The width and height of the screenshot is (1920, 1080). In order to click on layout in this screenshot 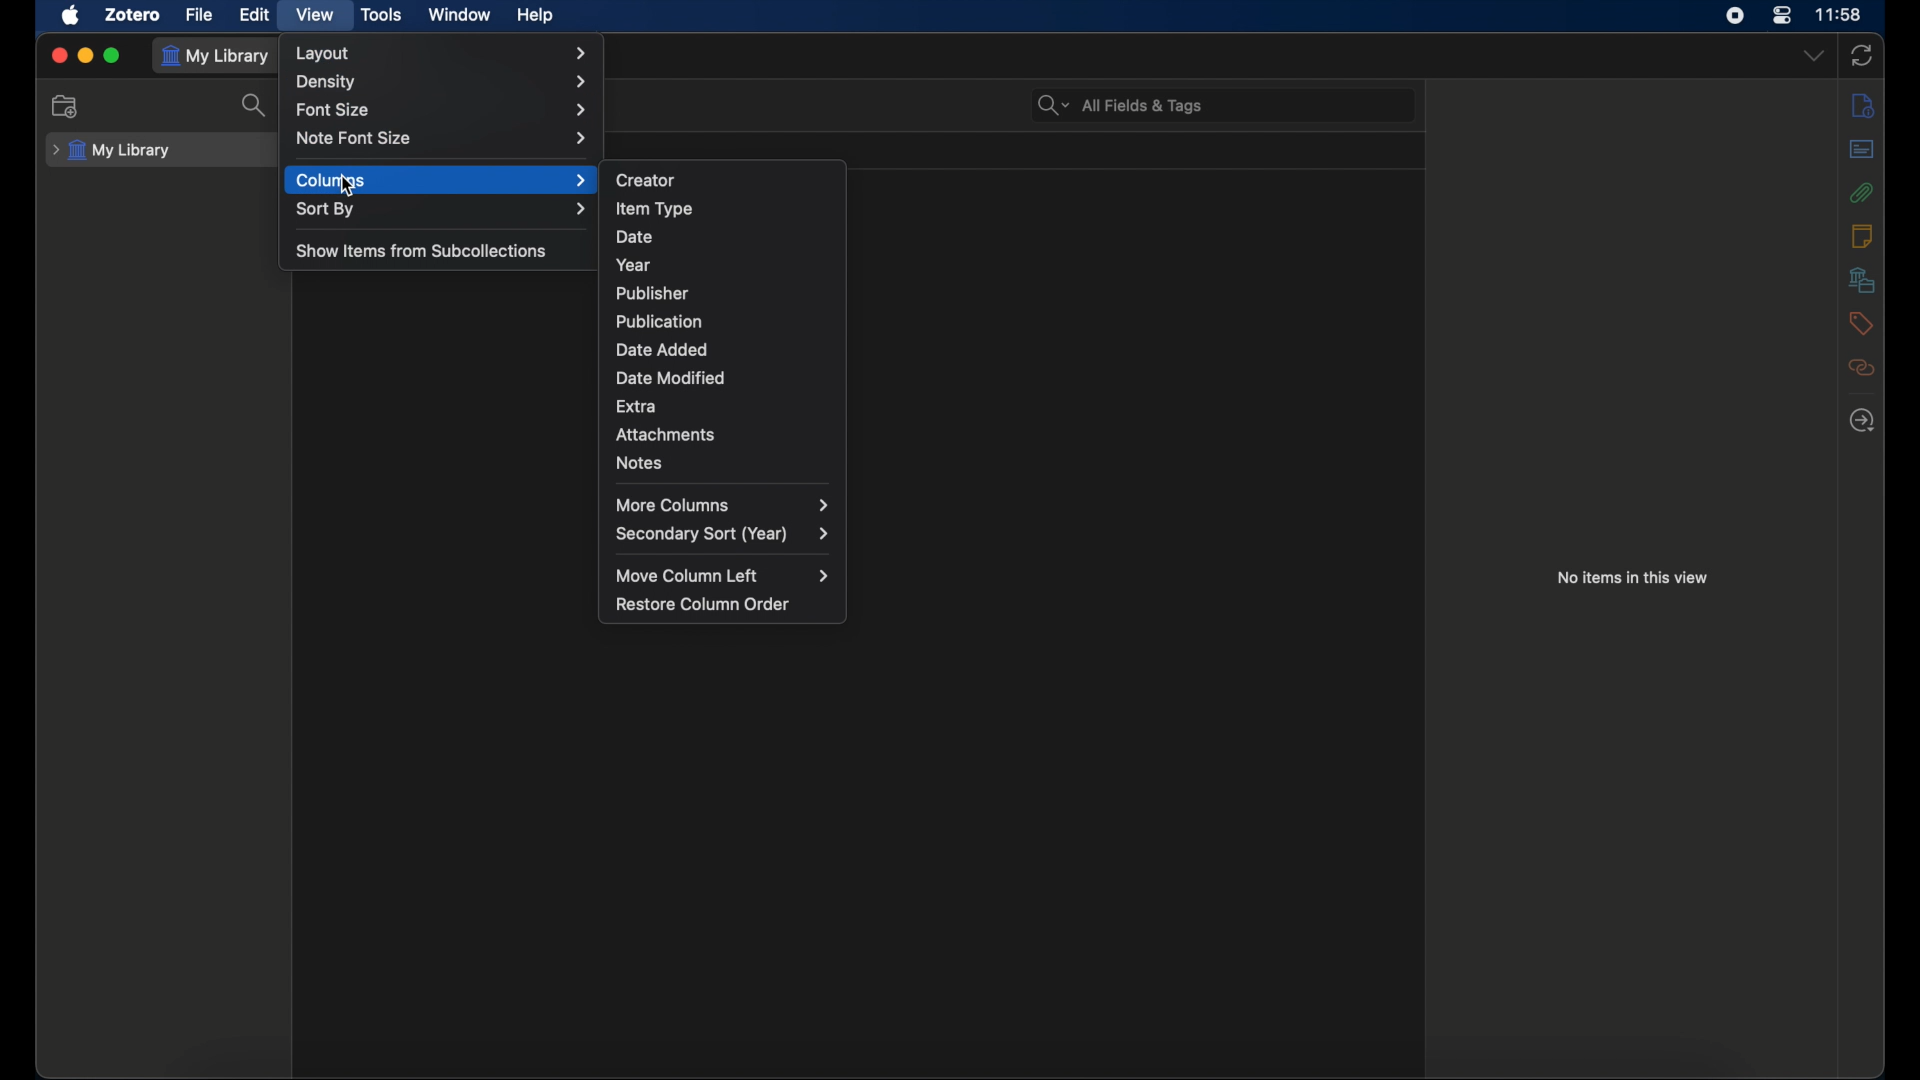, I will do `click(443, 53)`.